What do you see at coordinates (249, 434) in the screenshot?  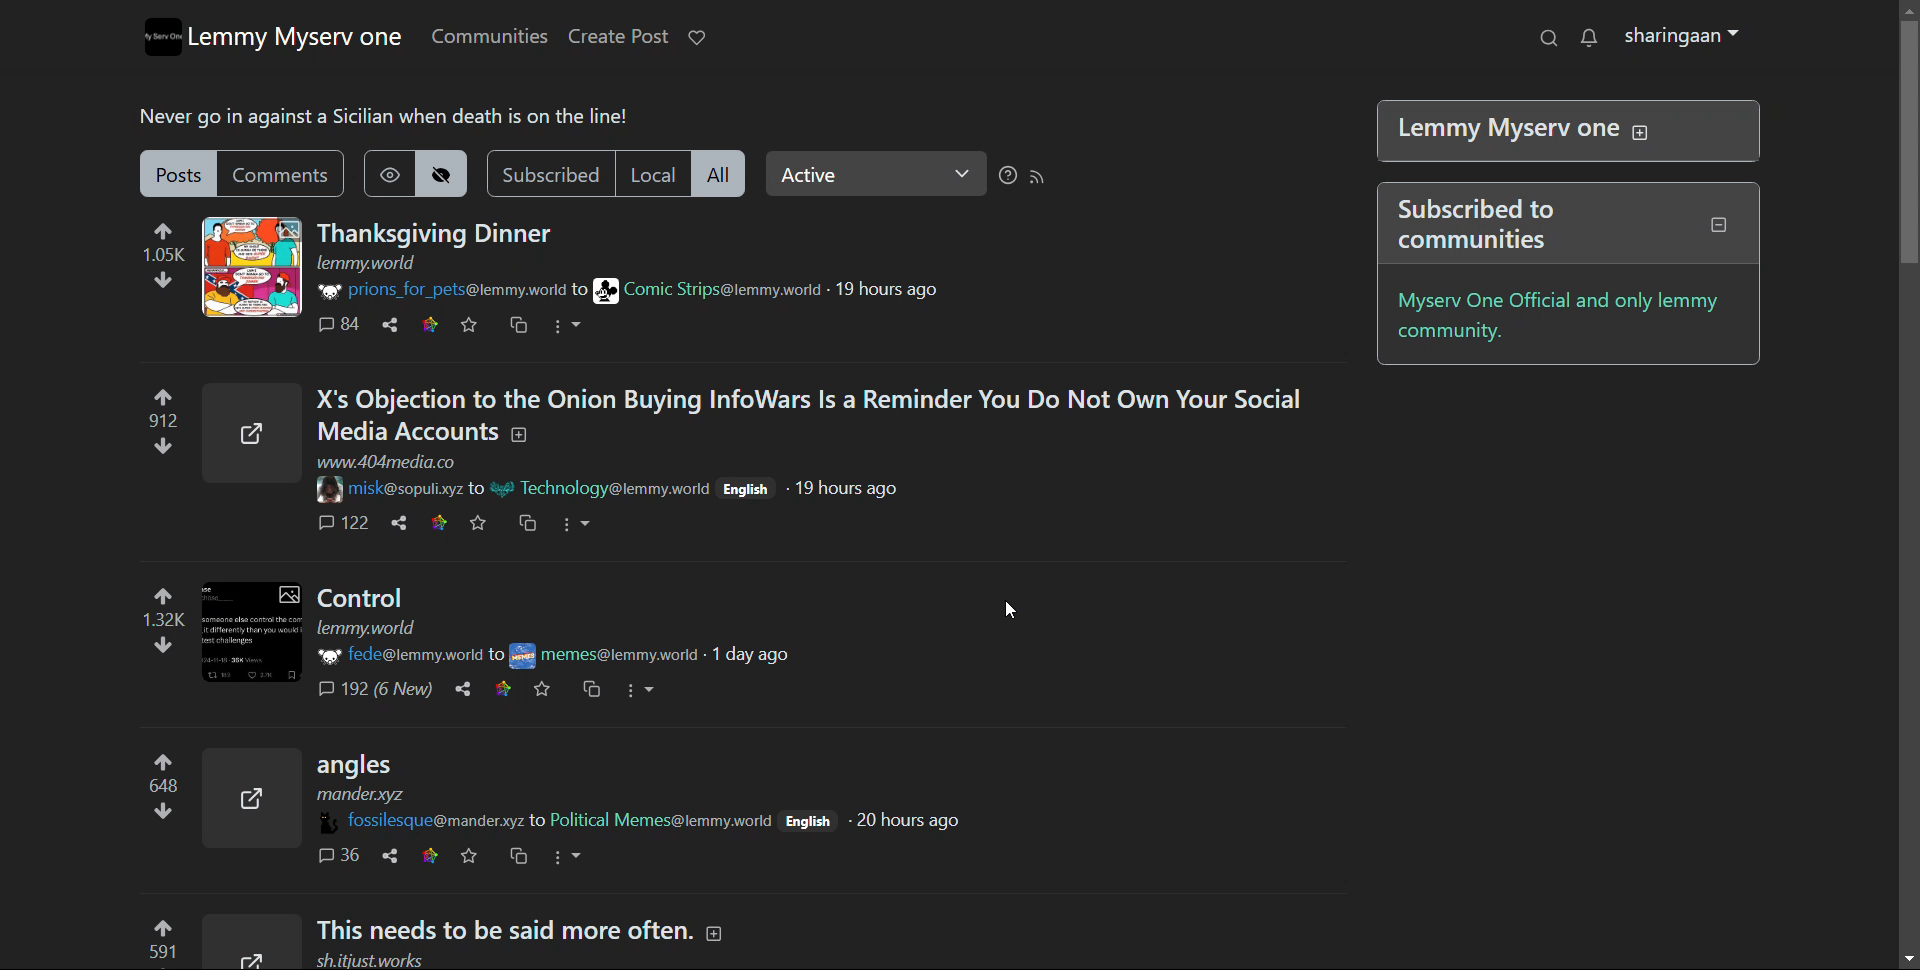 I see `Expand here with the image` at bounding box center [249, 434].